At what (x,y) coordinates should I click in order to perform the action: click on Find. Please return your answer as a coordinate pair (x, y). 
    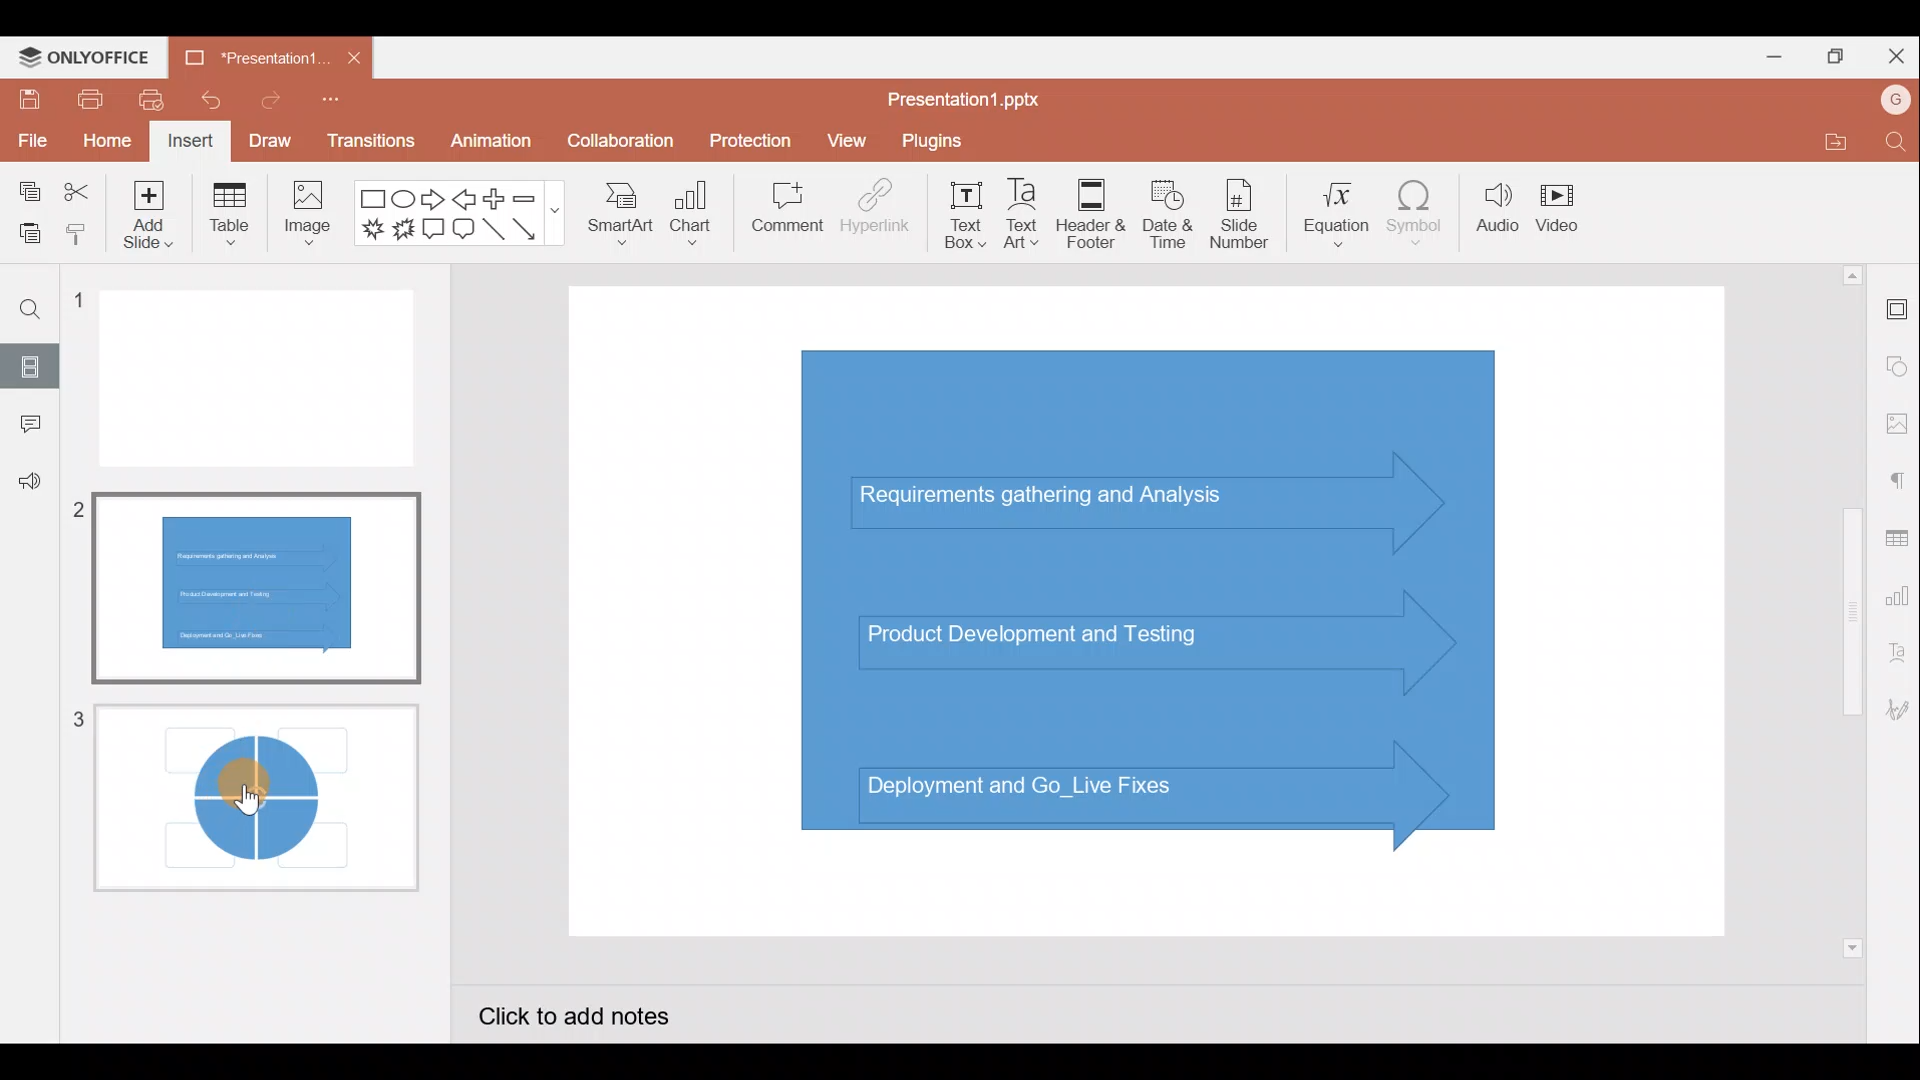
    Looking at the image, I should click on (30, 311).